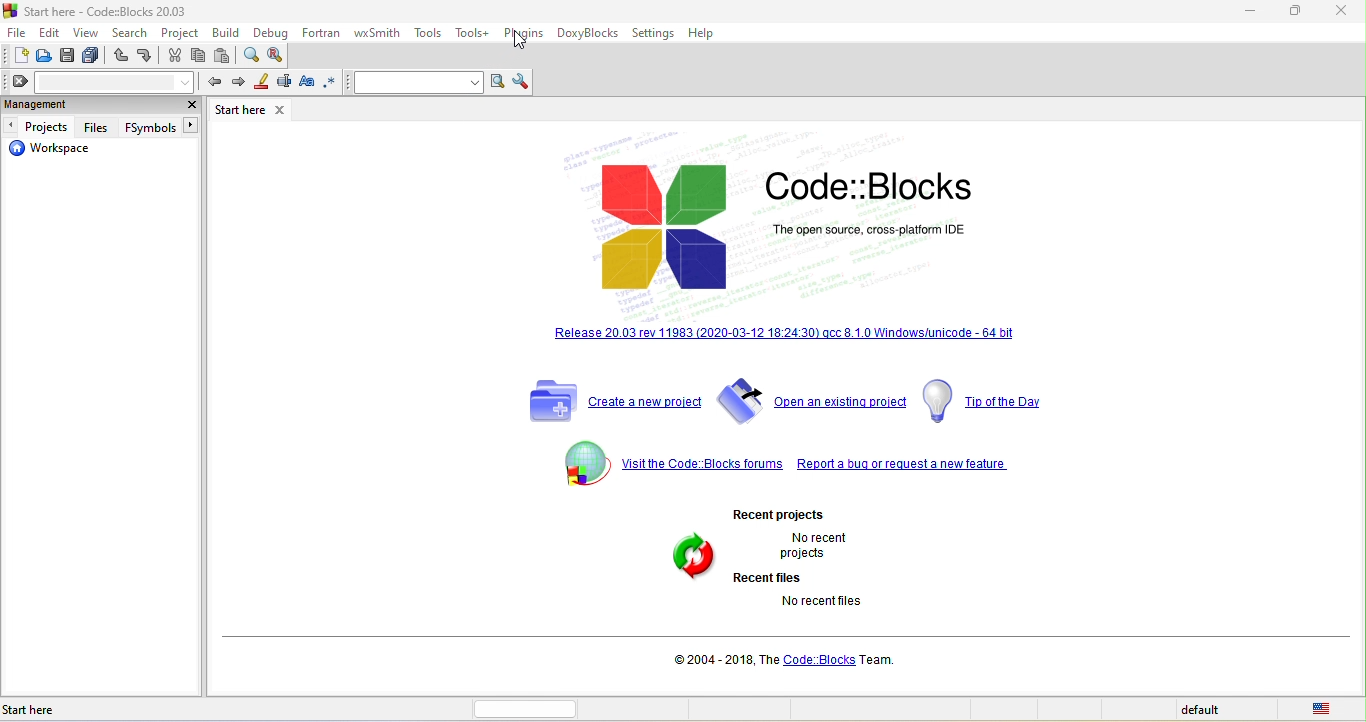 Image resolution: width=1366 pixels, height=722 pixels. What do you see at coordinates (590, 33) in the screenshot?
I see `doxyblocks` at bounding box center [590, 33].